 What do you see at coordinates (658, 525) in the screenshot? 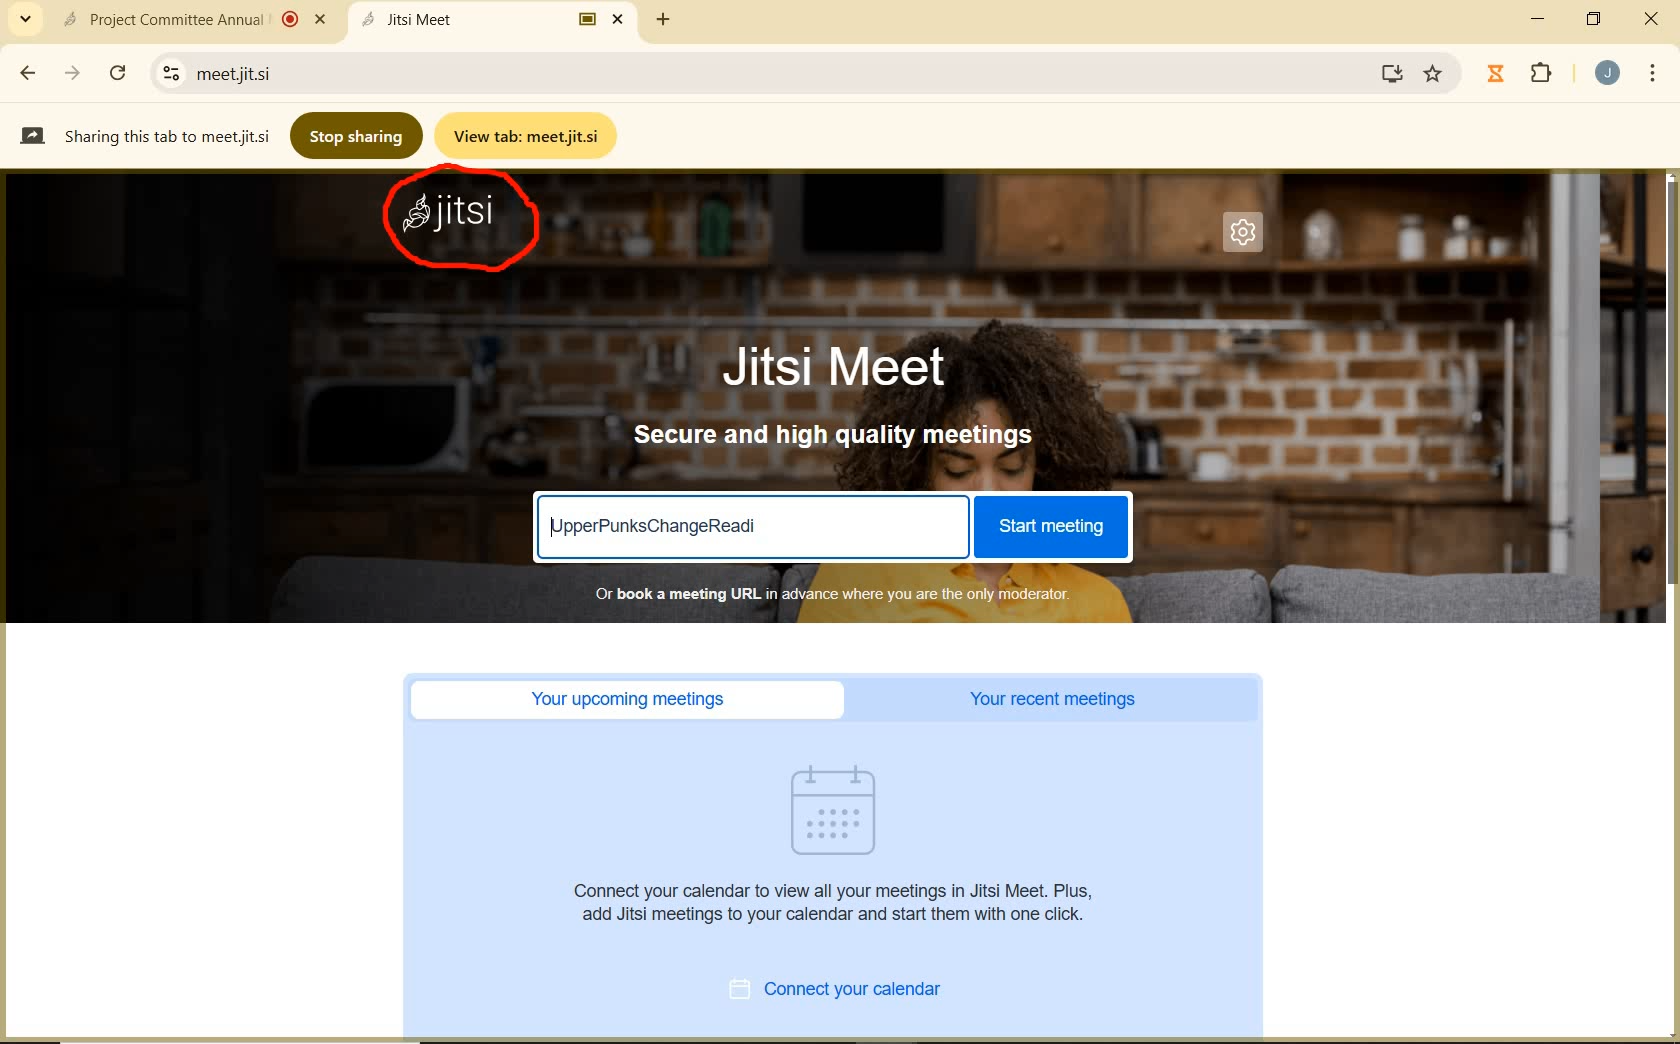
I see `UpperPunksChangeReadi` at bounding box center [658, 525].